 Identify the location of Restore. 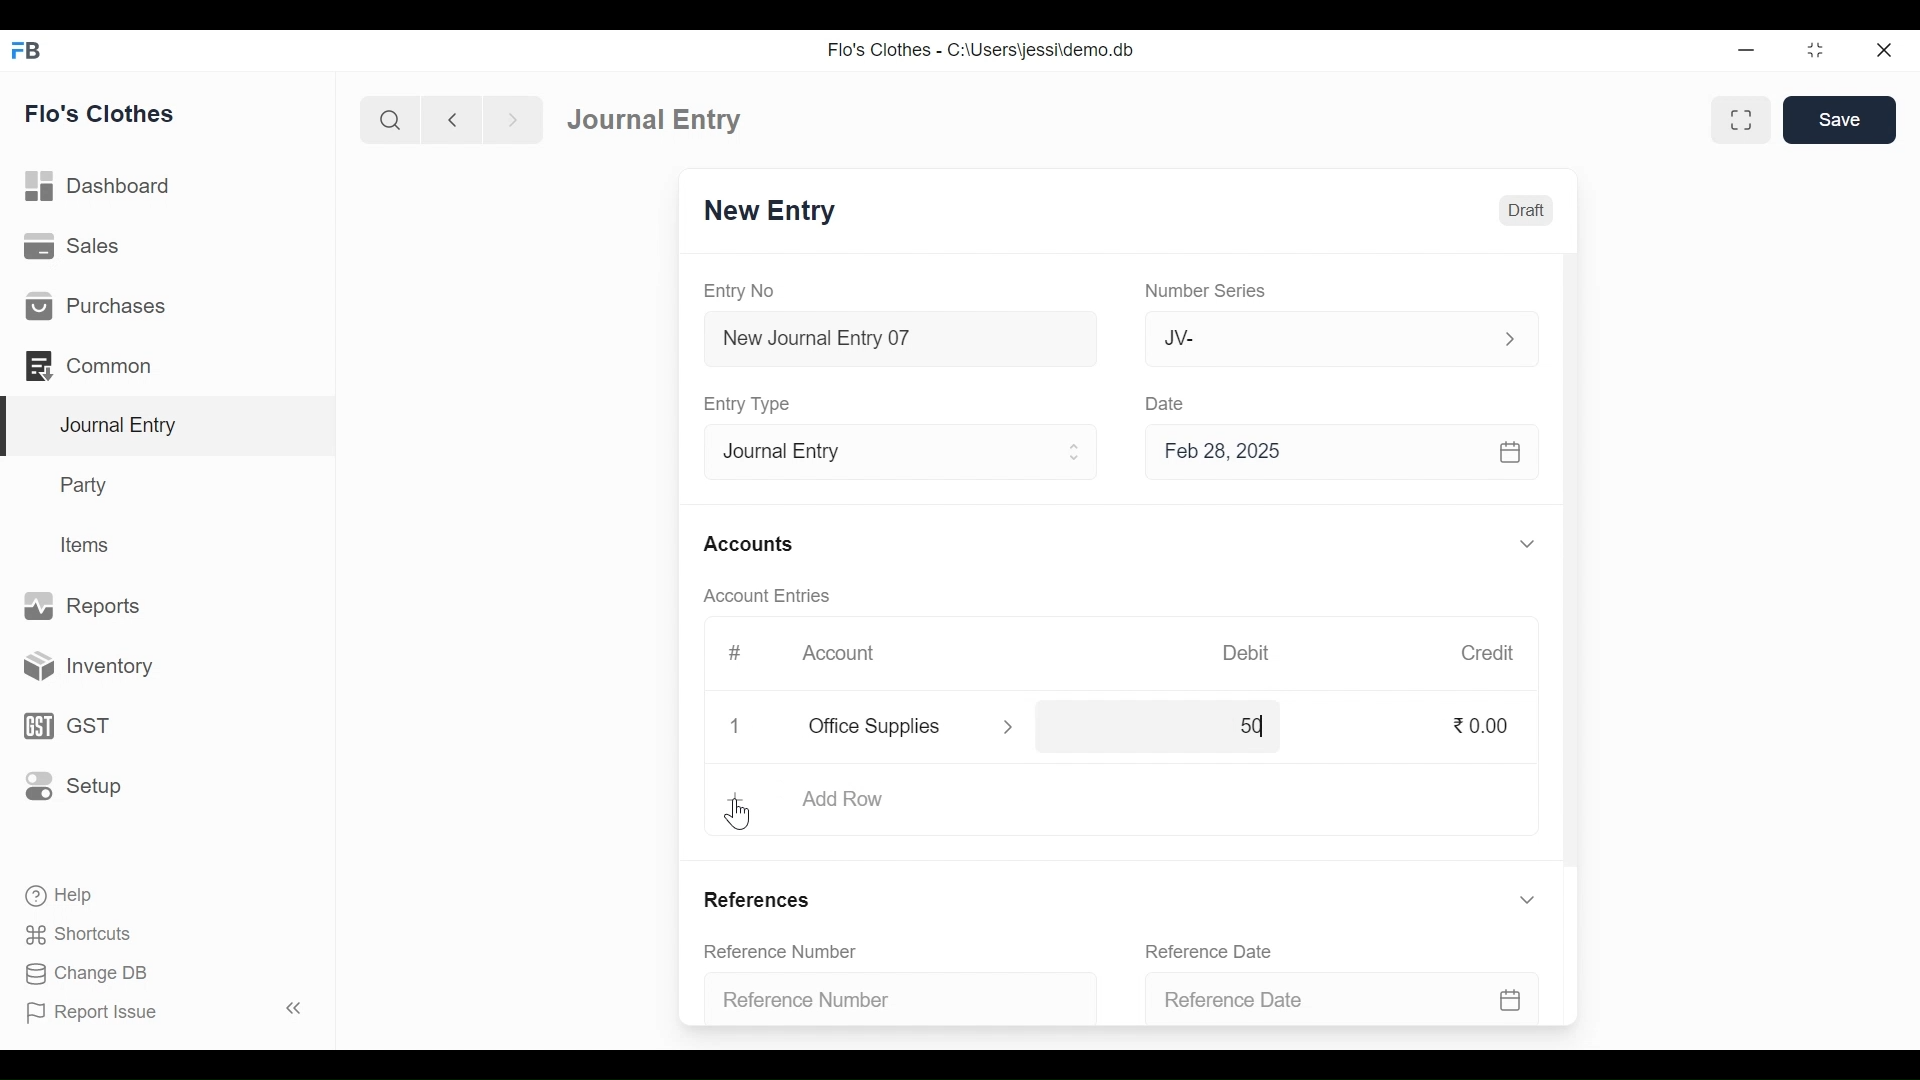
(1814, 50).